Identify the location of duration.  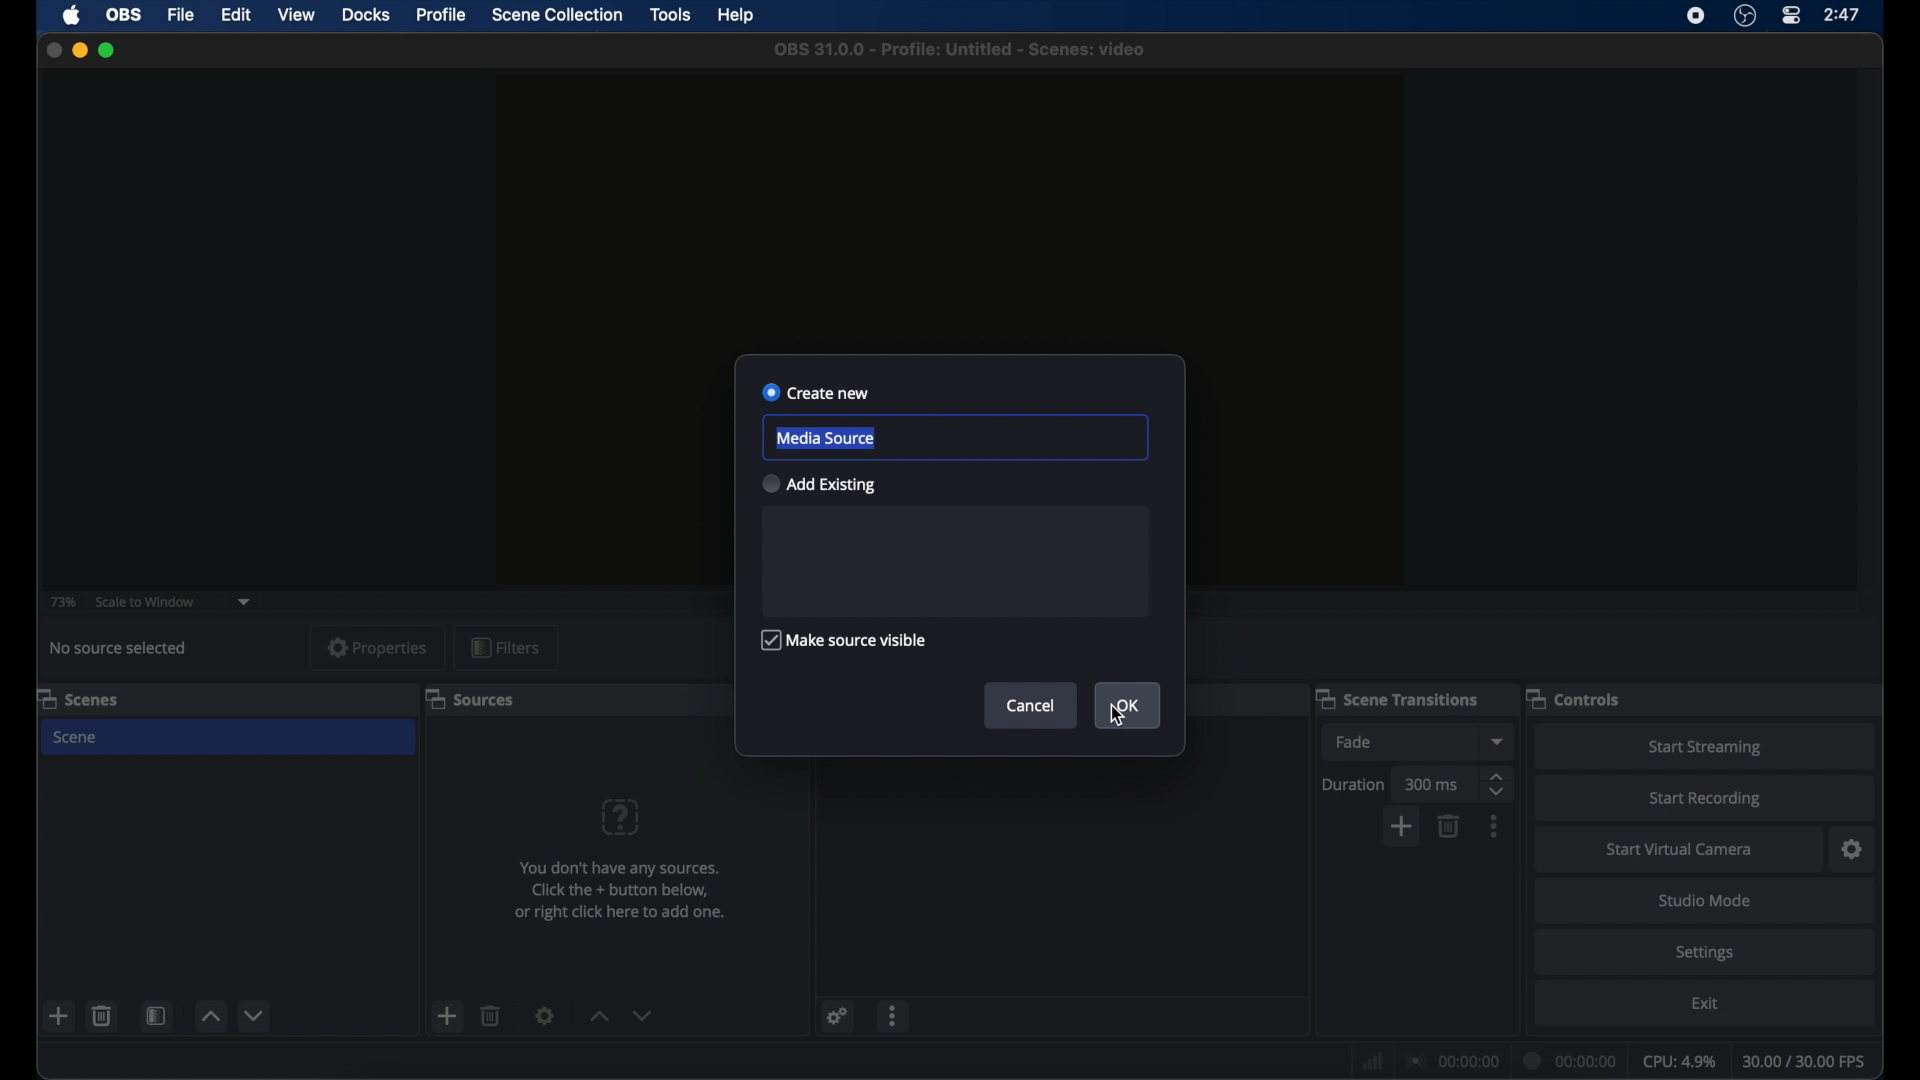
(1571, 1060).